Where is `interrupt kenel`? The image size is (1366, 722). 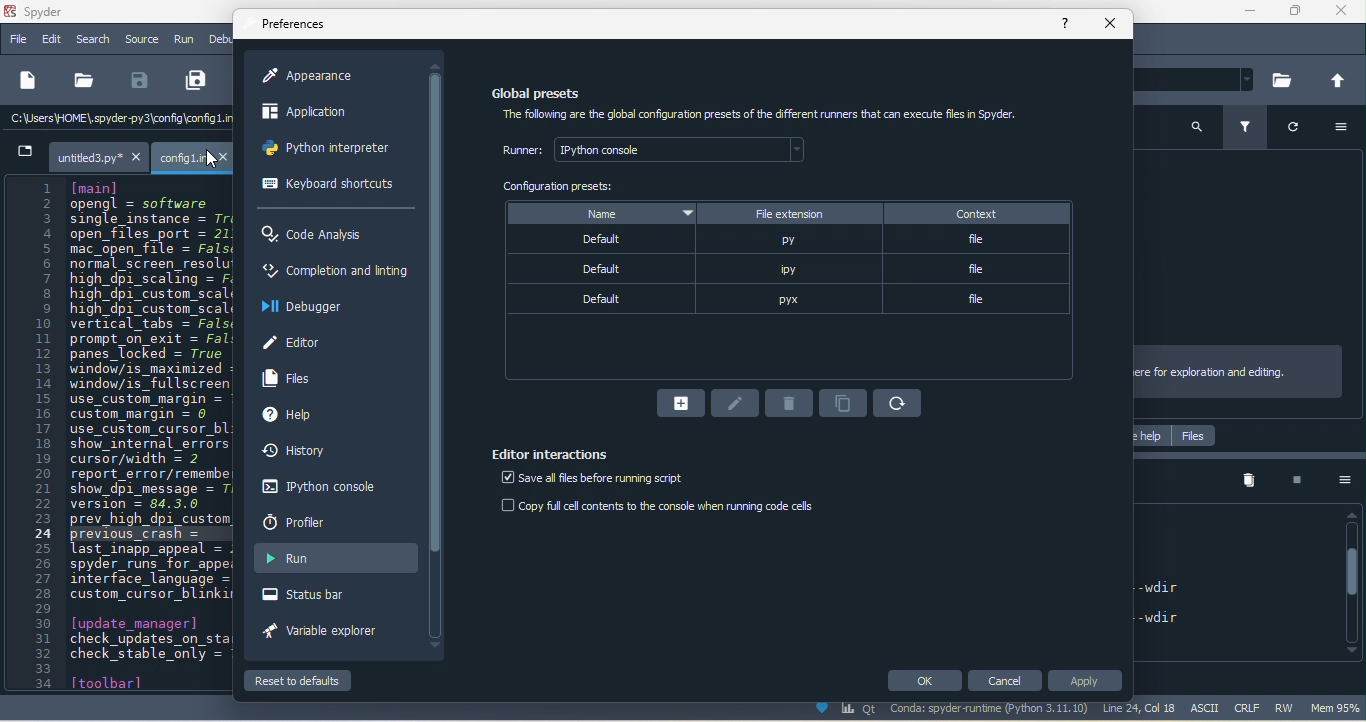 interrupt kenel is located at coordinates (1289, 483).